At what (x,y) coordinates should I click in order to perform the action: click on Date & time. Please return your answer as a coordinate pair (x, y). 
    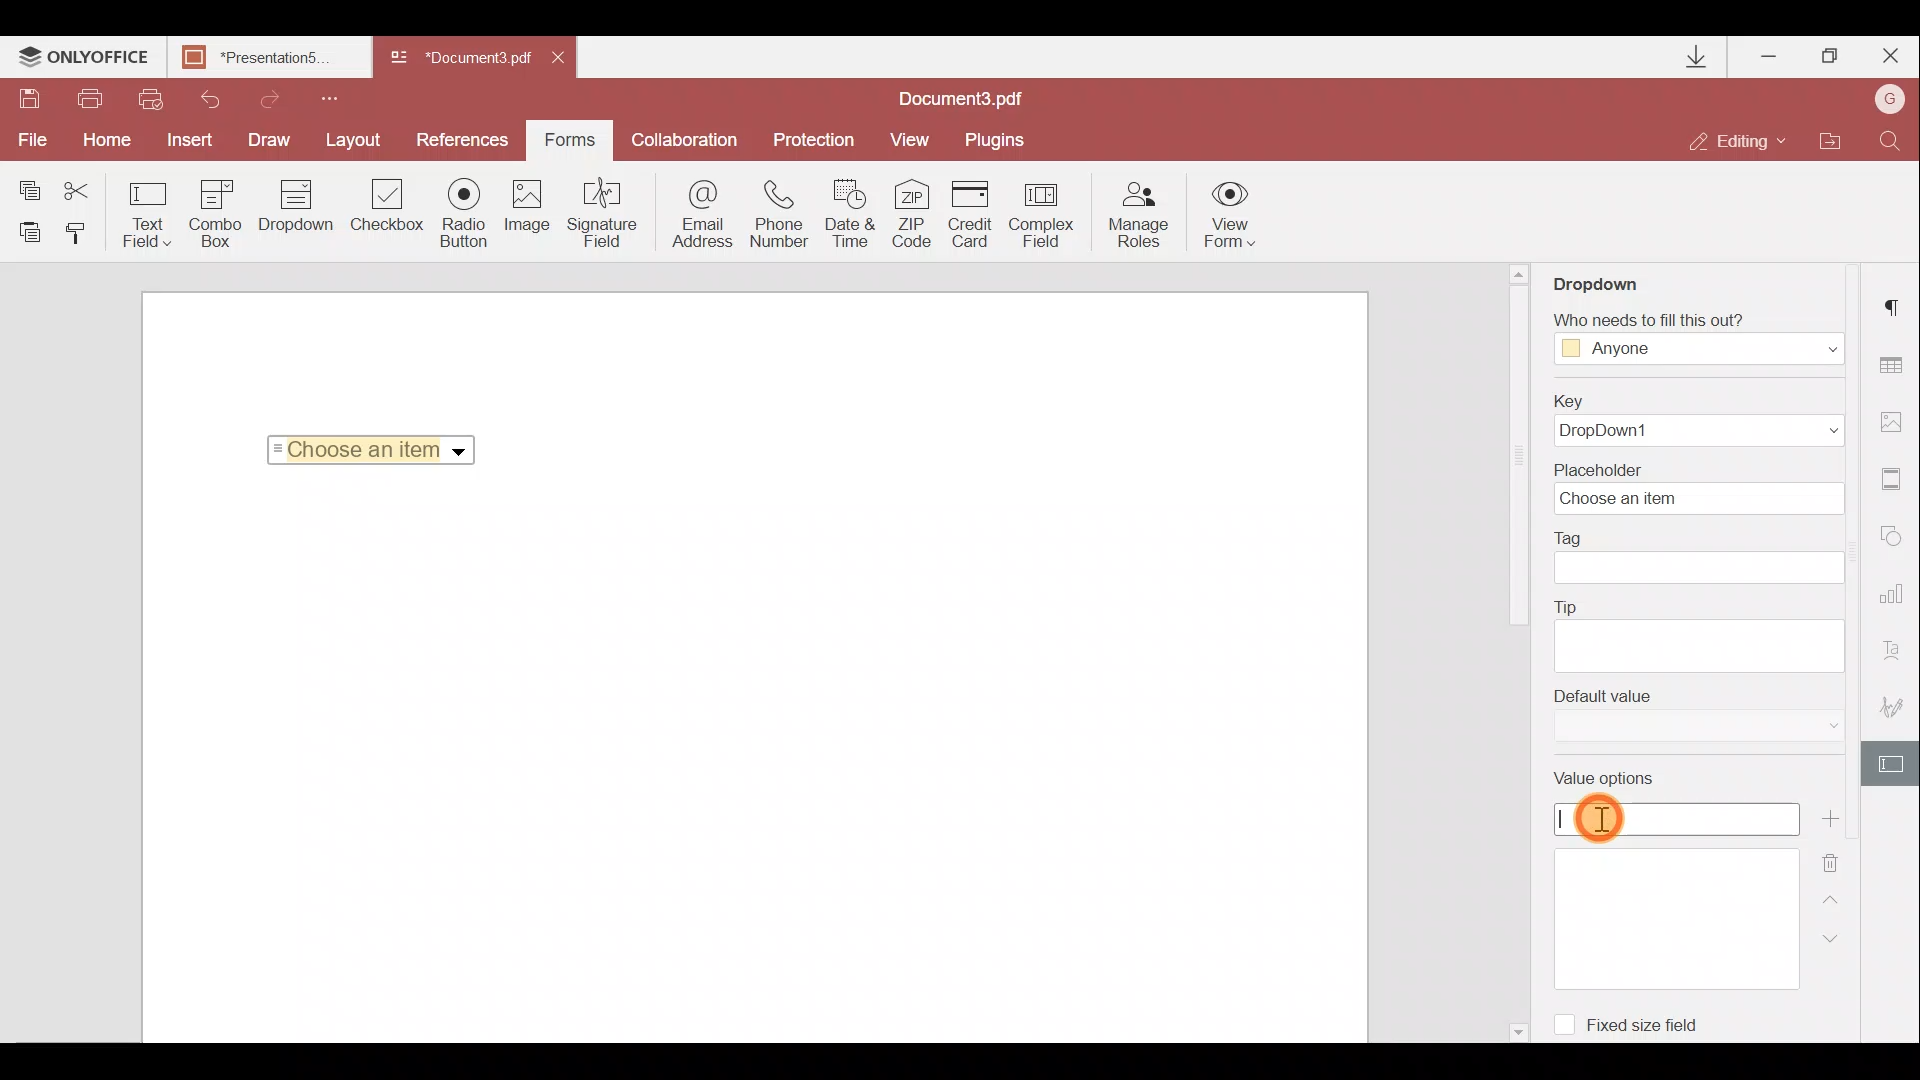
    Looking at the image, I should click on (852, 217).